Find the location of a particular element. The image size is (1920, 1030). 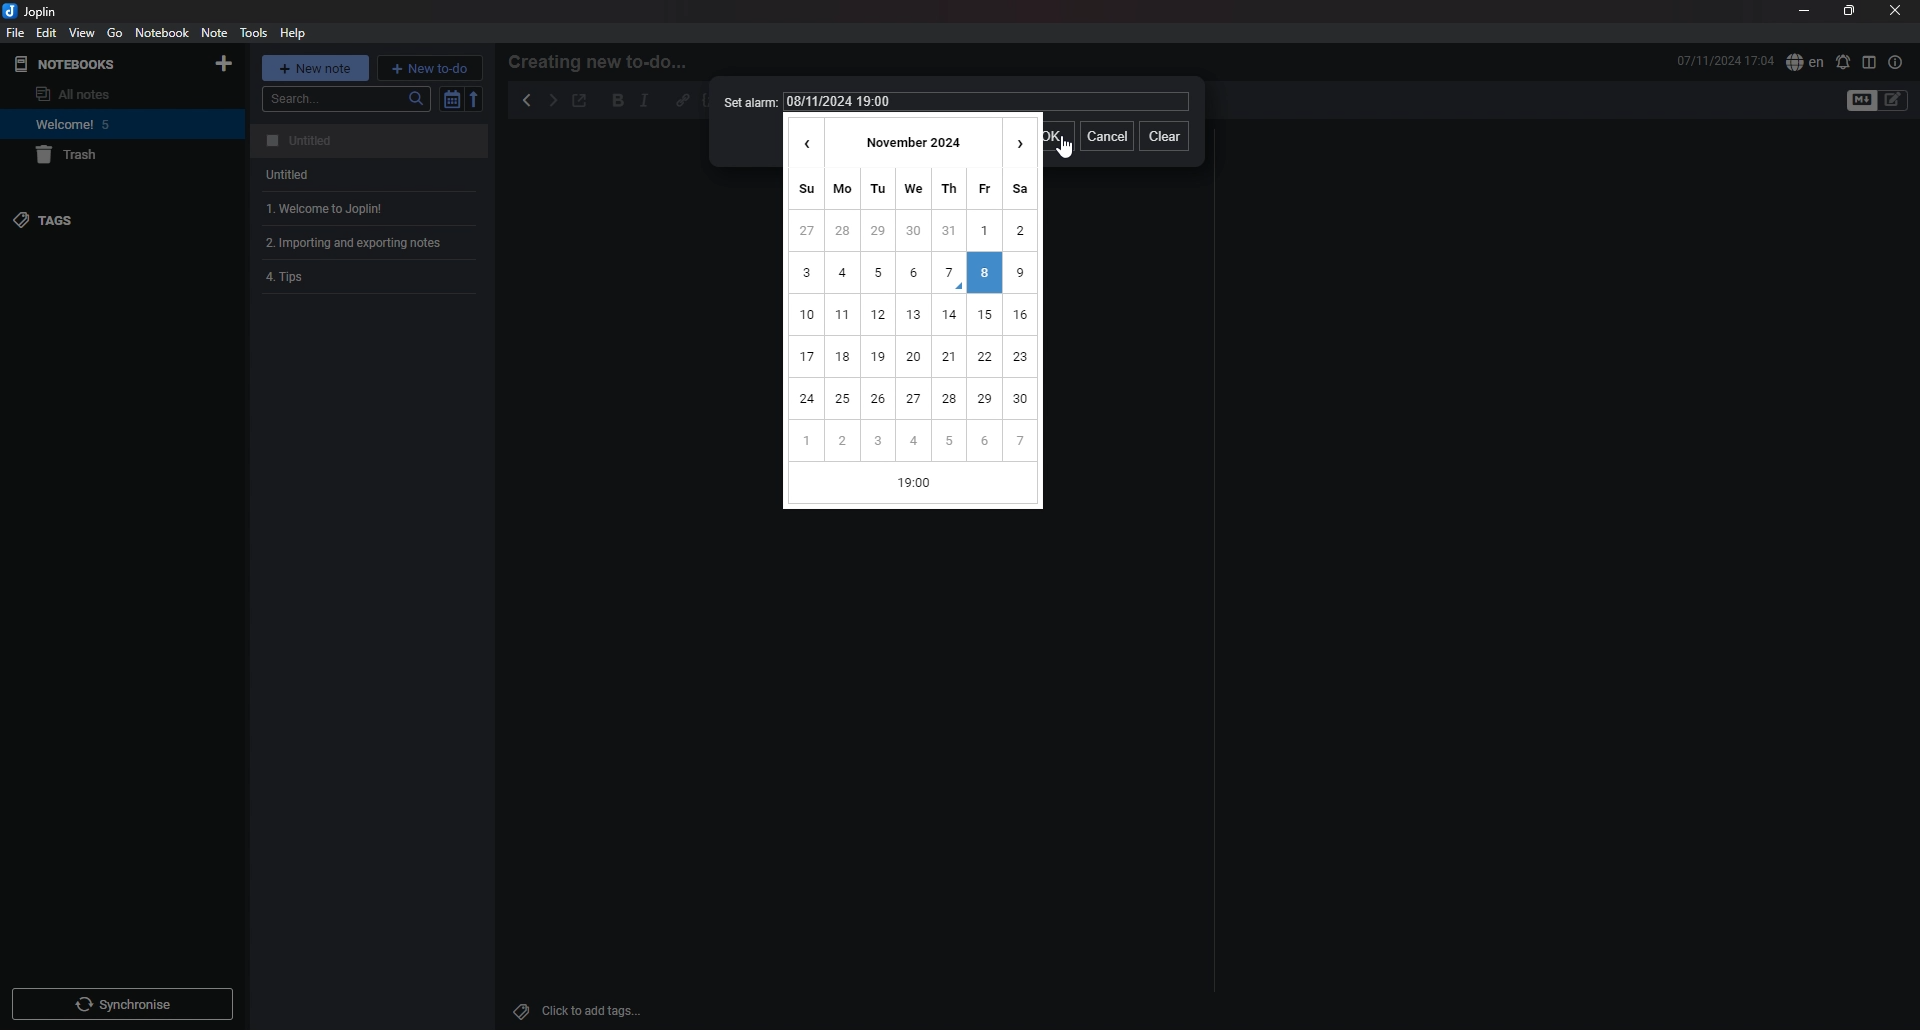

creating new todo is located at coordinates (604, 62).